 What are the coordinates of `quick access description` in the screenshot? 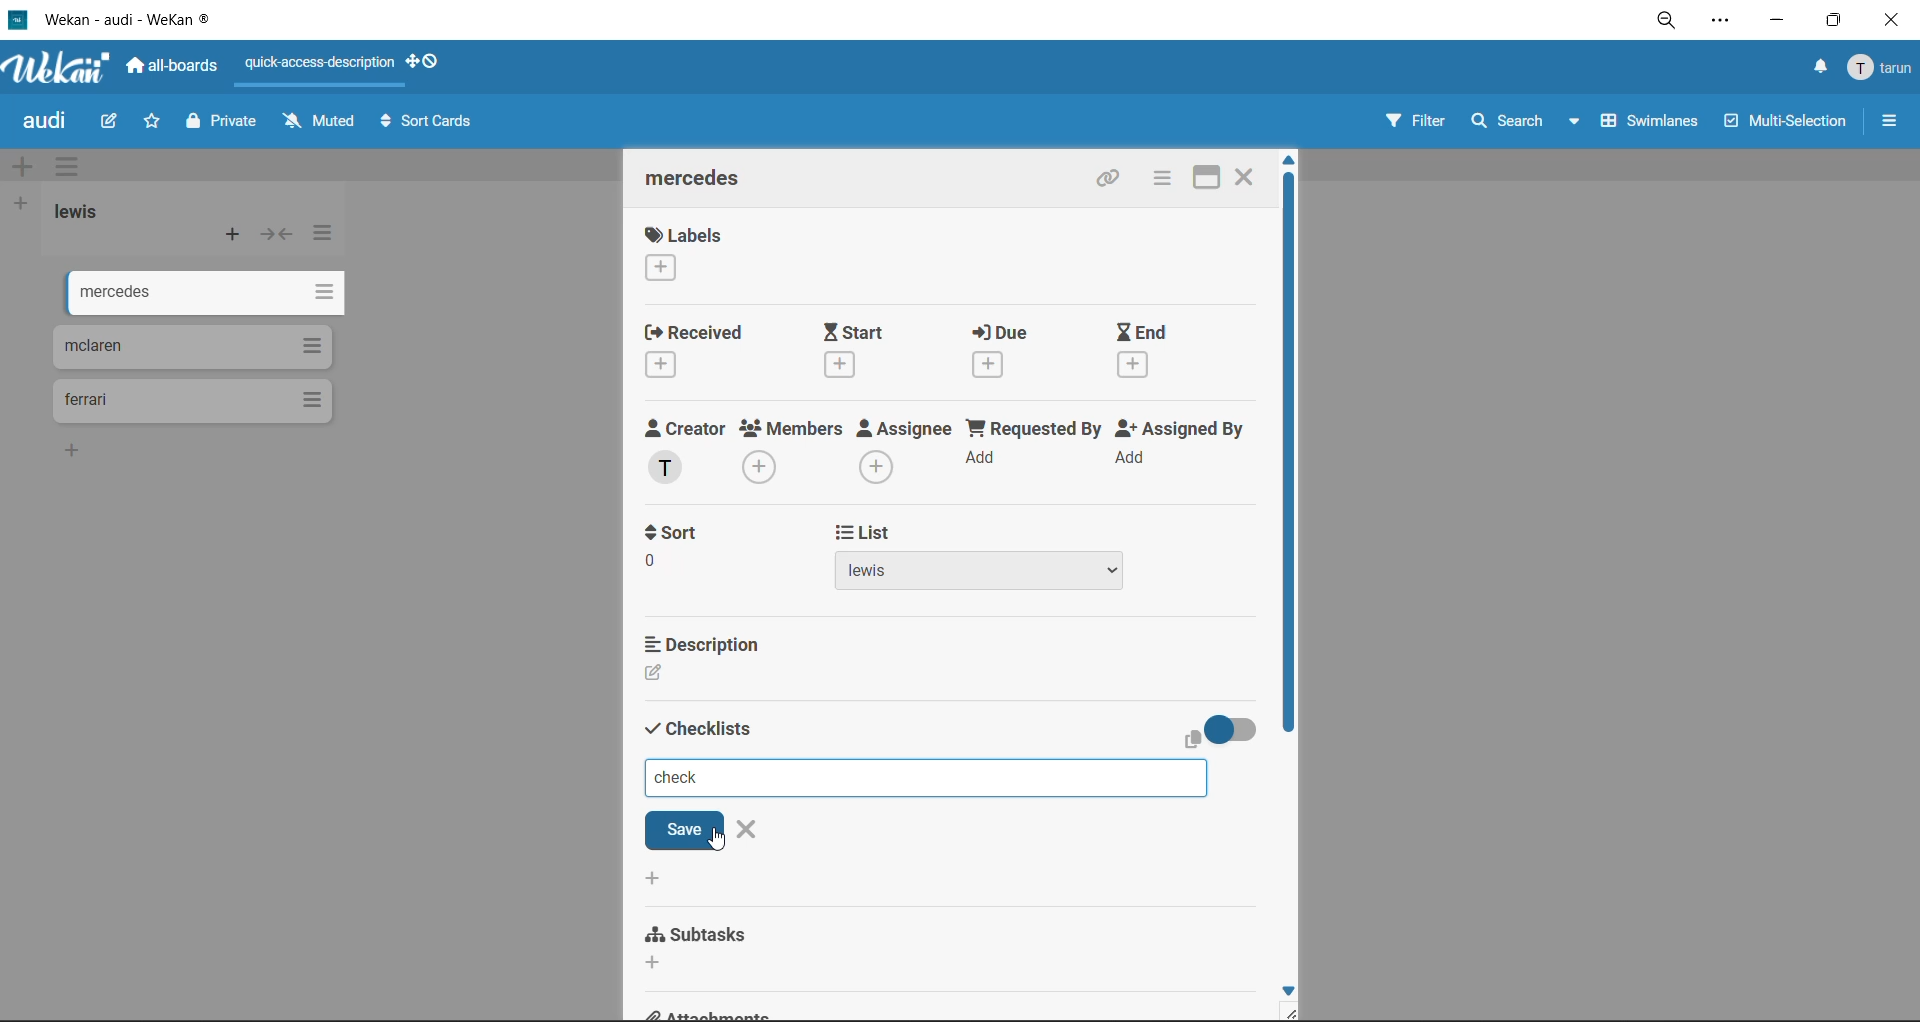 It's located at (325, 64).